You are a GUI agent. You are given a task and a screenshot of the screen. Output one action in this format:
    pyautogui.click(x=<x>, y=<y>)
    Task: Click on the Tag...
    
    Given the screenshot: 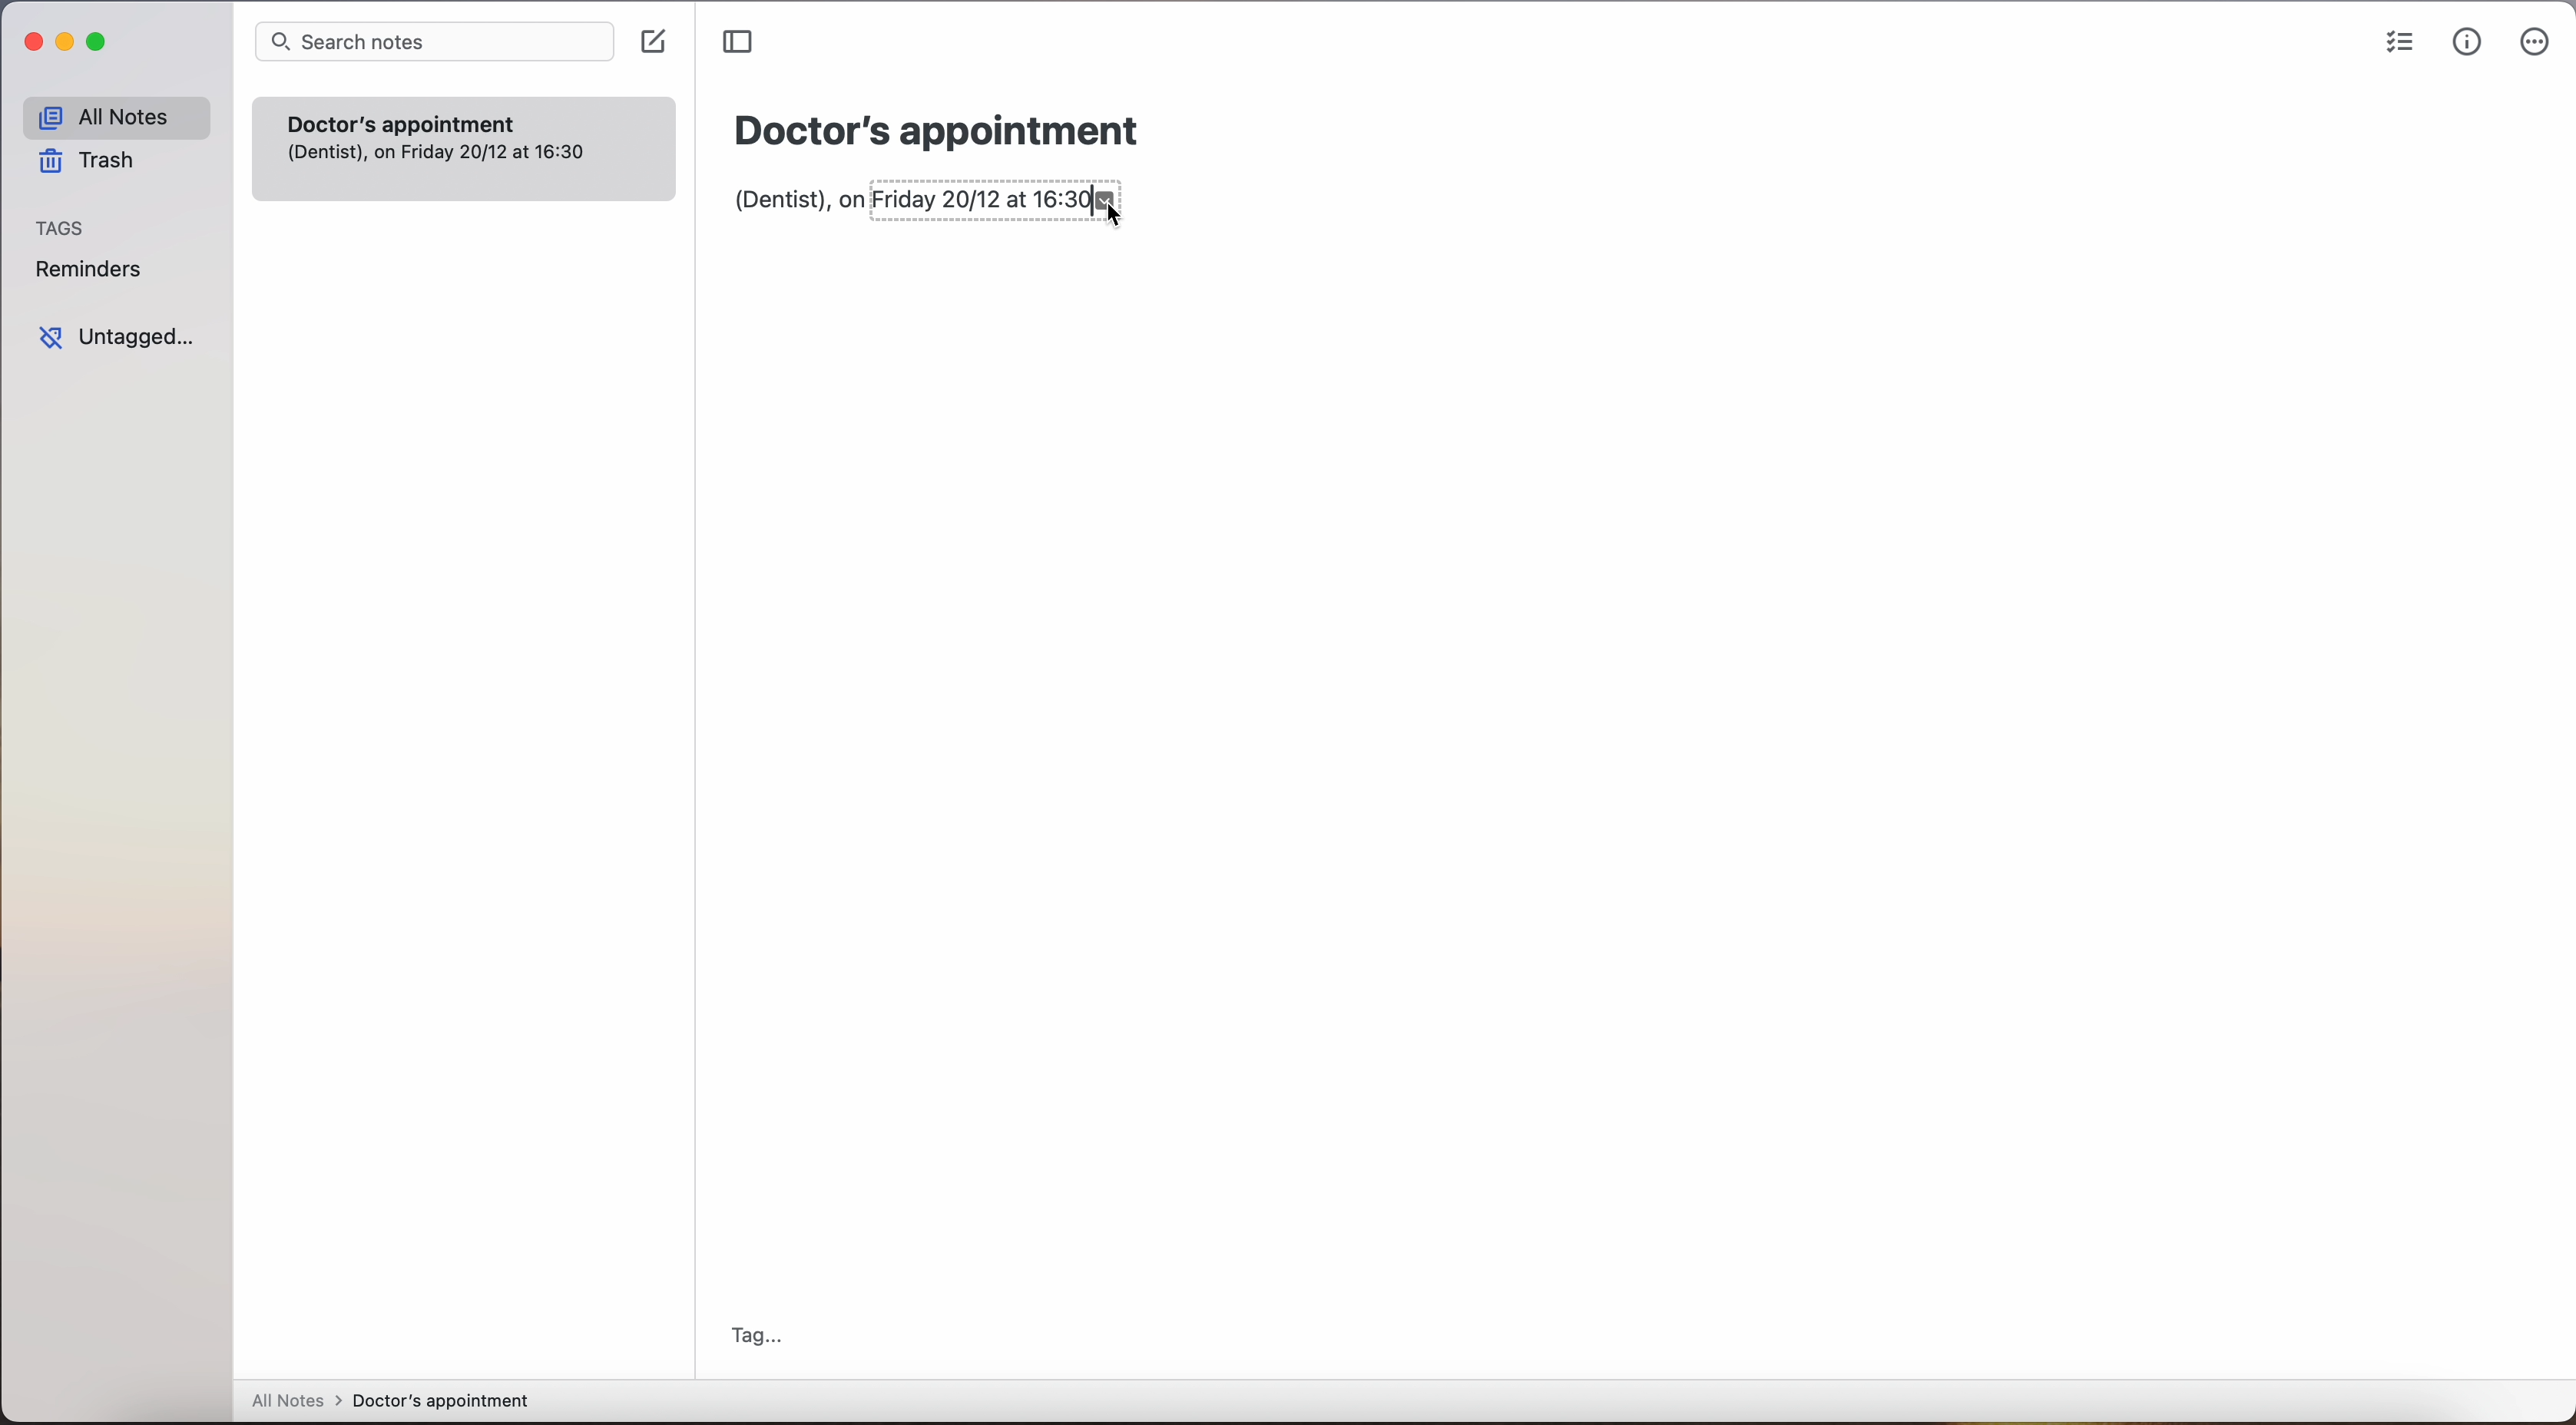 What is the action you would take?
    pyautogui.click(x=764, y=1330)
    